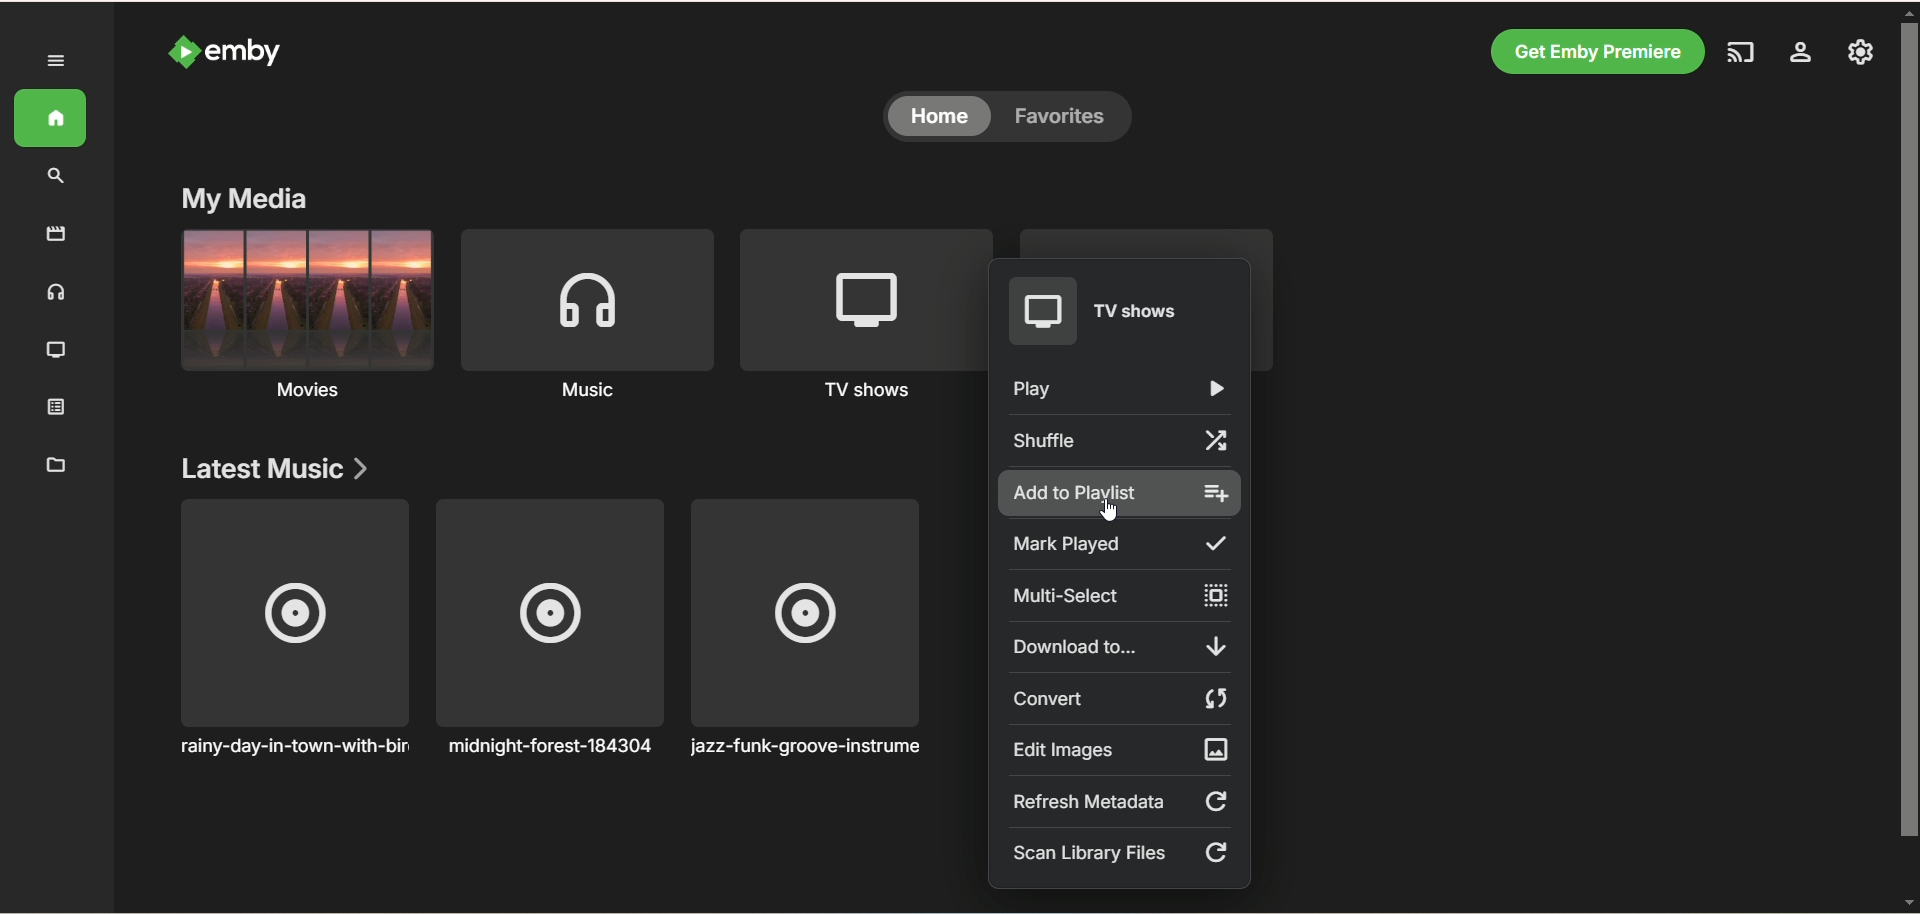 This screenshot has height=914, width=1920. Describe the element at coordinates (1595, 51) in the screenshot. I see `Get emby premiere` at that location.